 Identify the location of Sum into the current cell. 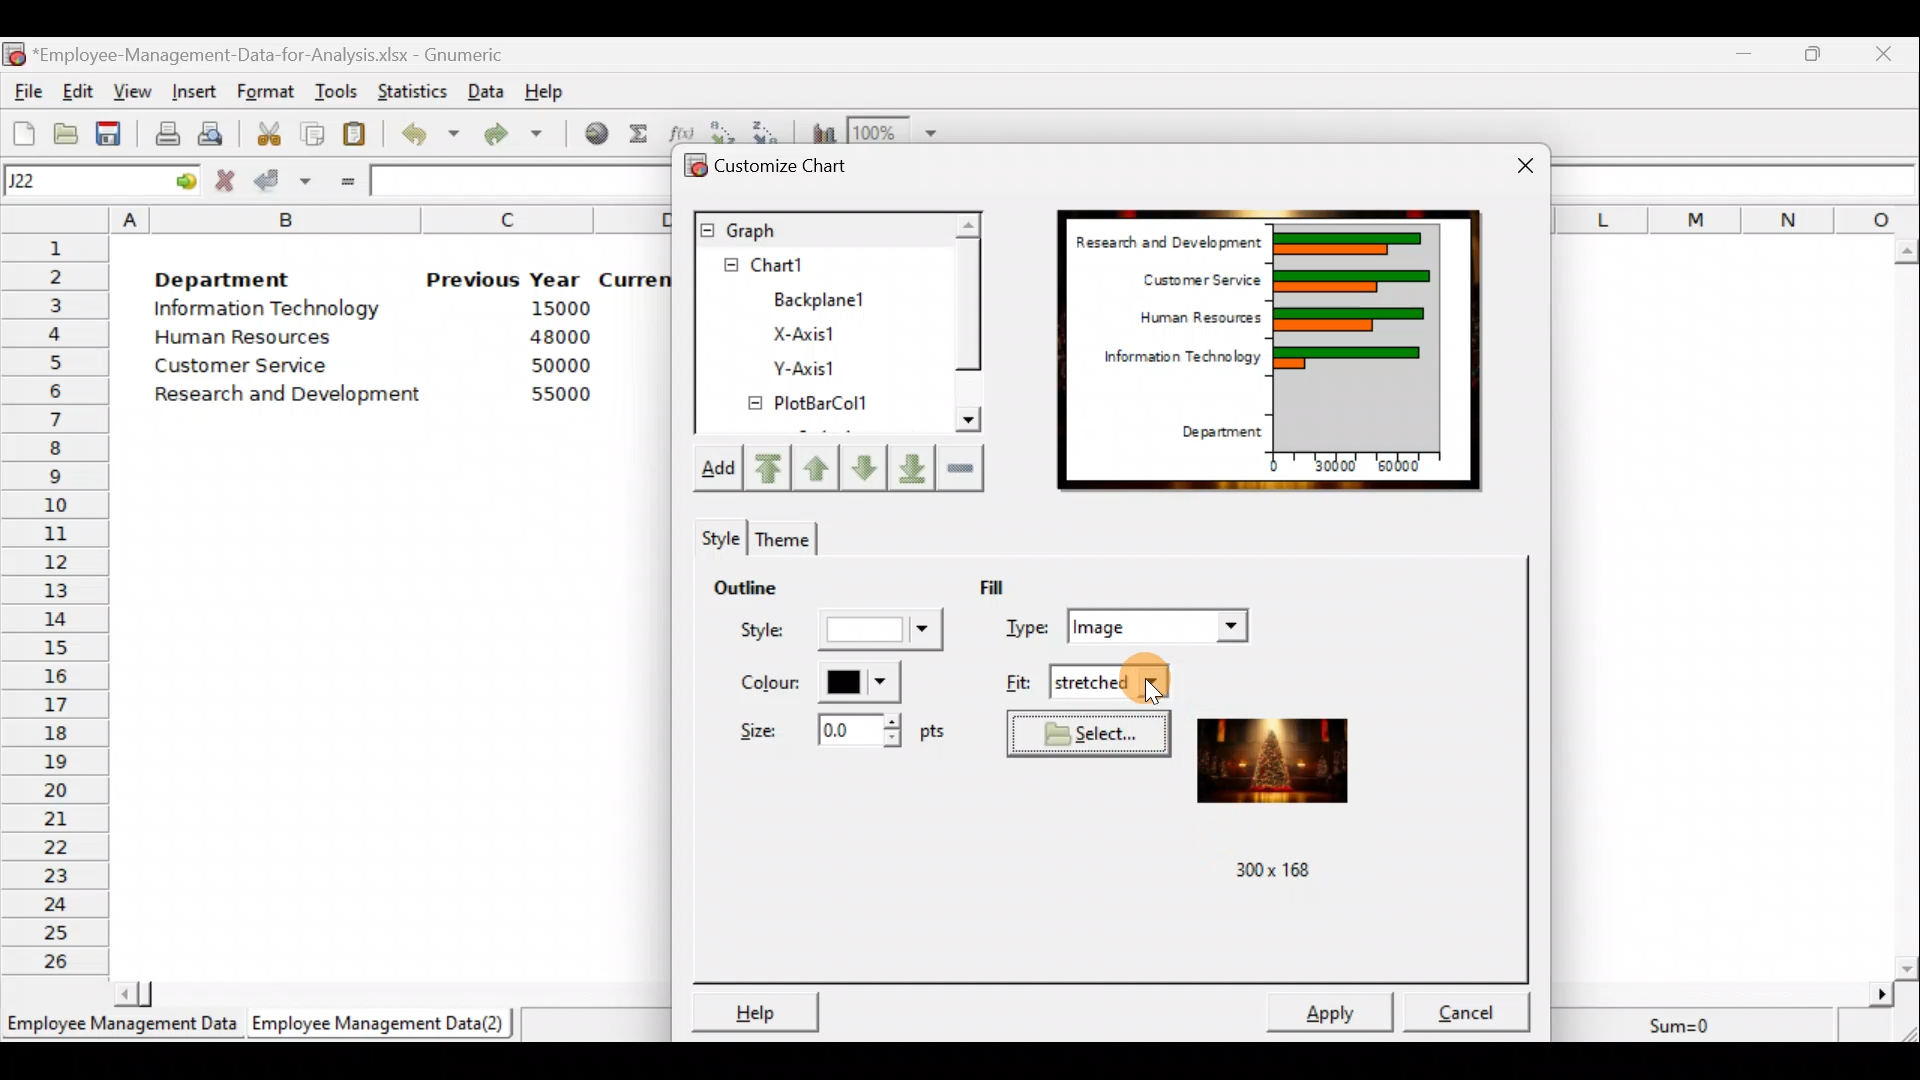
(640, 138).